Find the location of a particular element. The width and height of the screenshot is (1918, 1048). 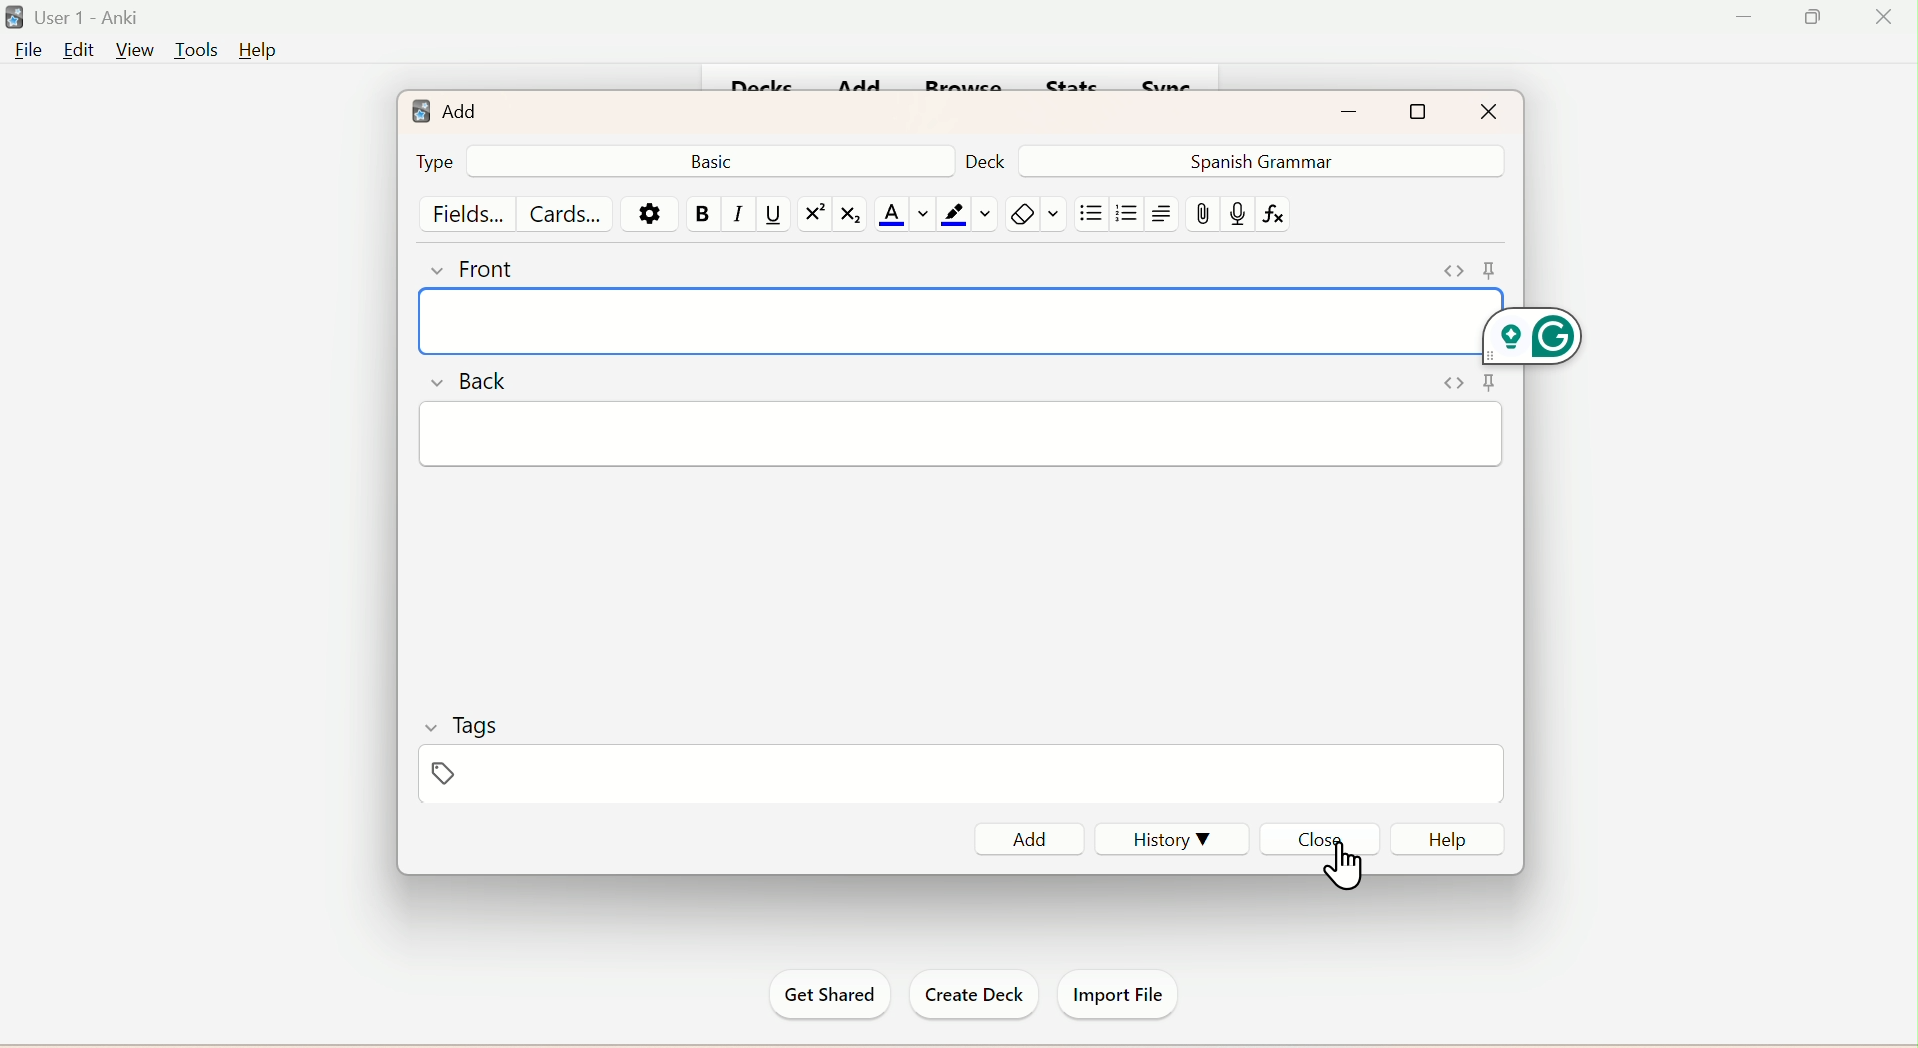

Import File is located at coordinates (1116, 992).